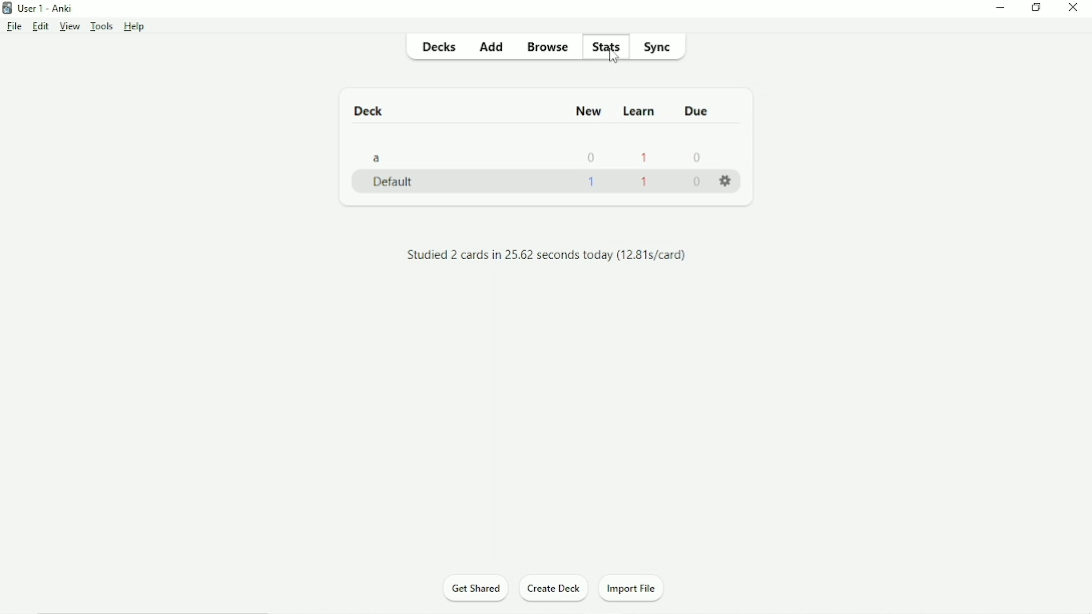  I want to click on Tools, so click(98, 27).